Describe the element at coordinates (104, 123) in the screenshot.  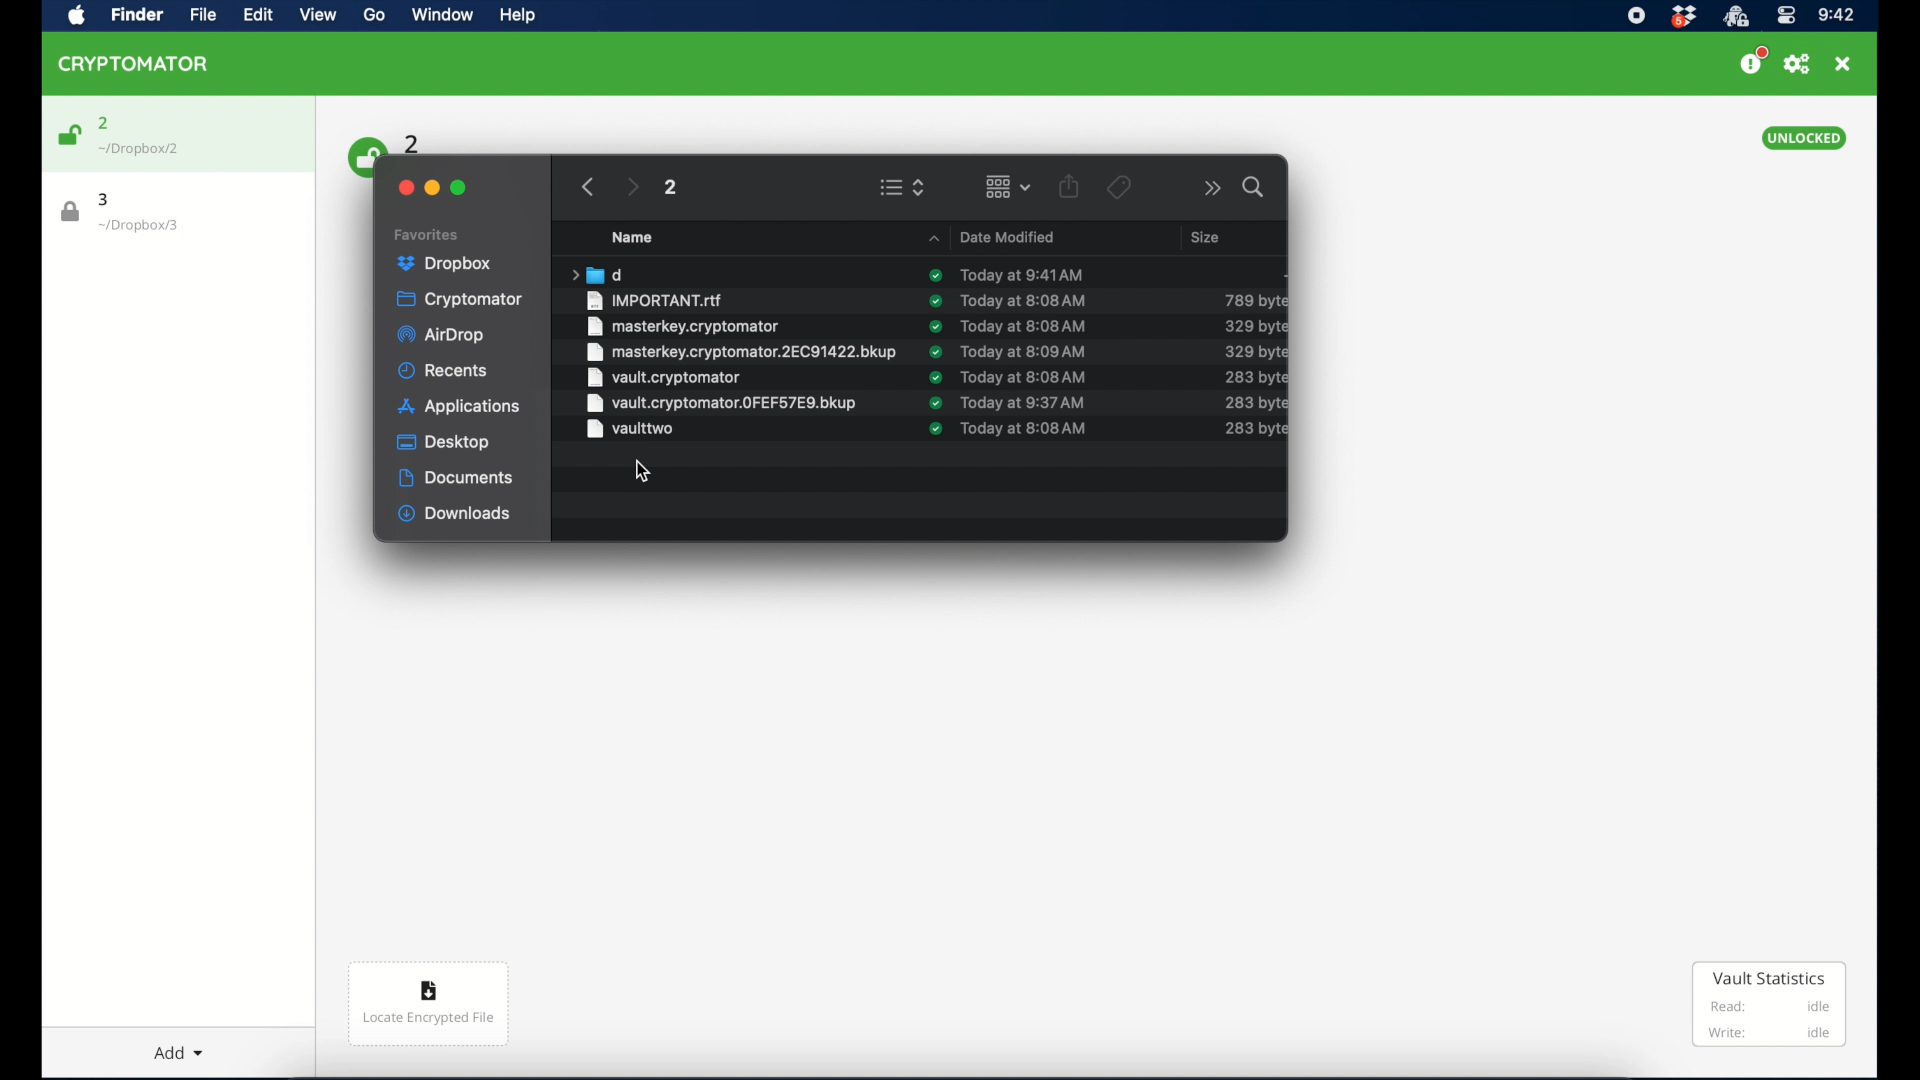
I see `2` at that location.